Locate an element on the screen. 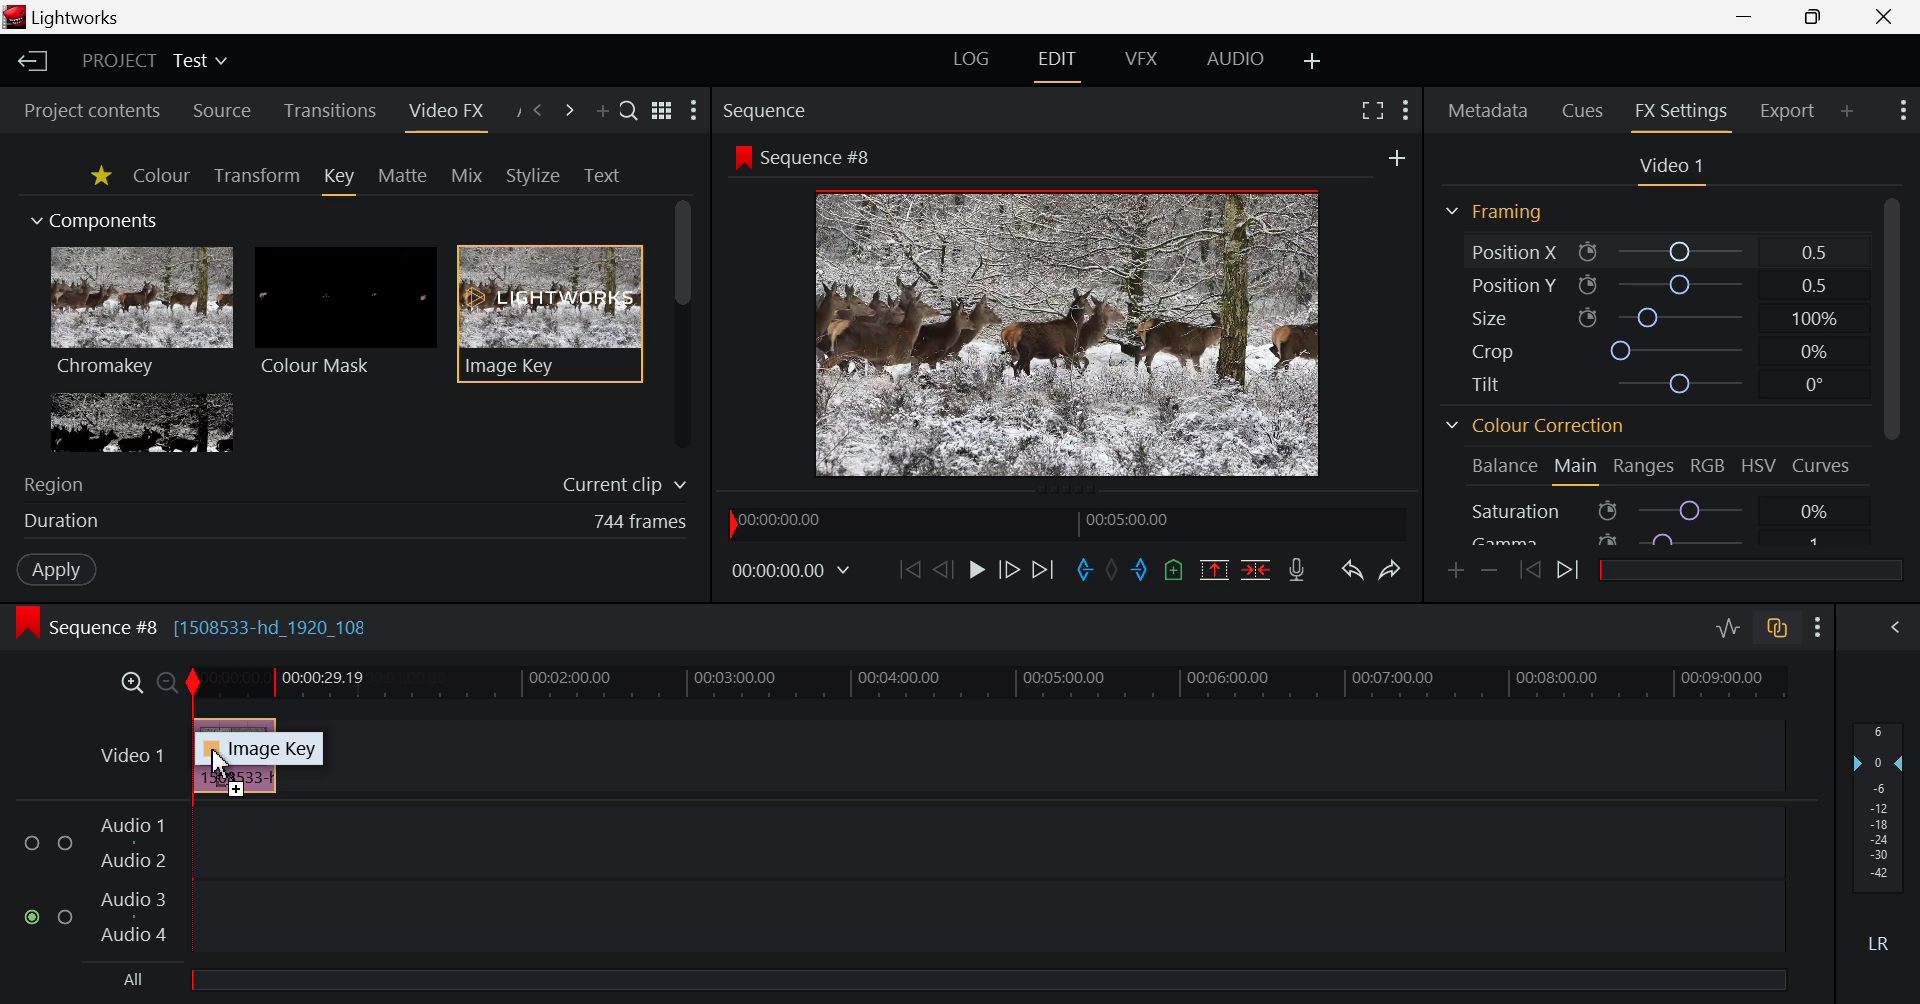 This screenshot has height=1004, width=1920. Colour is located at coordinates (162, 176).